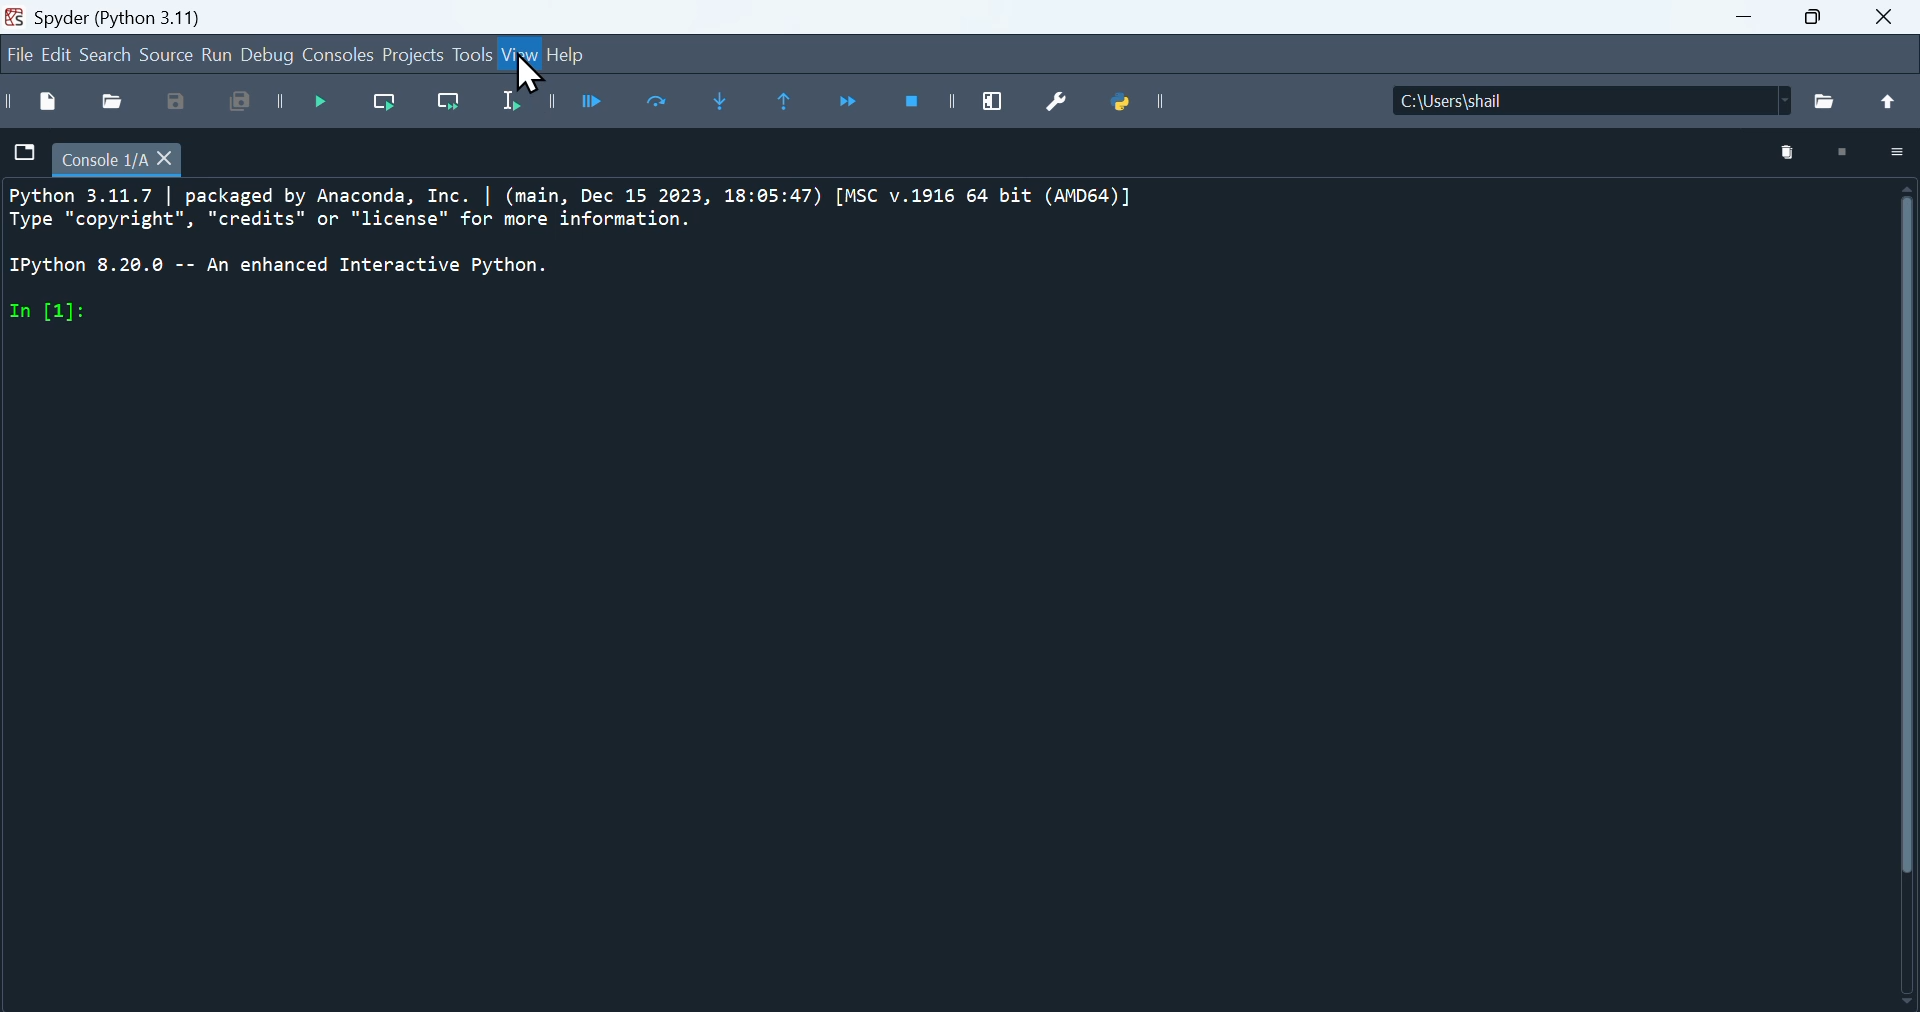 This screenshot has width=1920, height=1012. Describe the element at coordinates (455, 107) in the screenshot. I see `Run current line and go to the next one` at that location.